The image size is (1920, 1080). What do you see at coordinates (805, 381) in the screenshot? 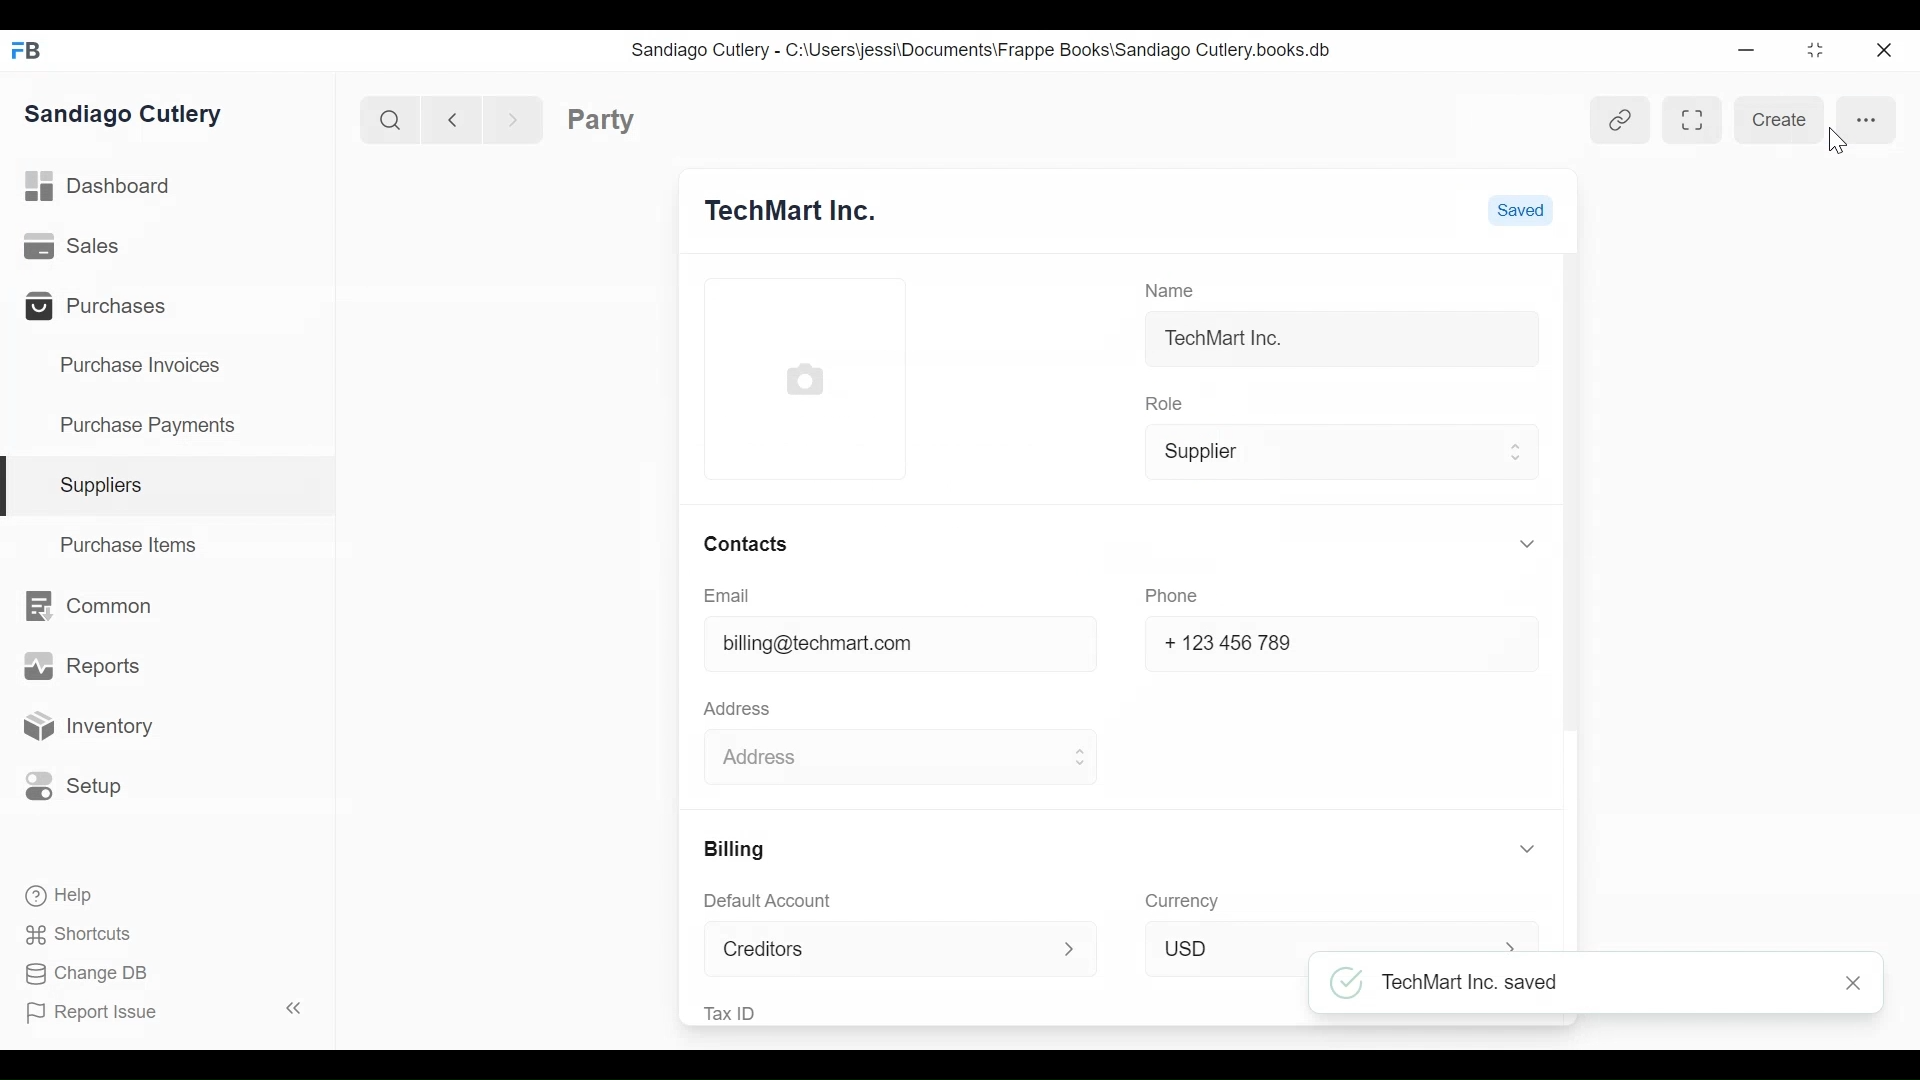
I see `profile picture` at bounding box center [805, 381].